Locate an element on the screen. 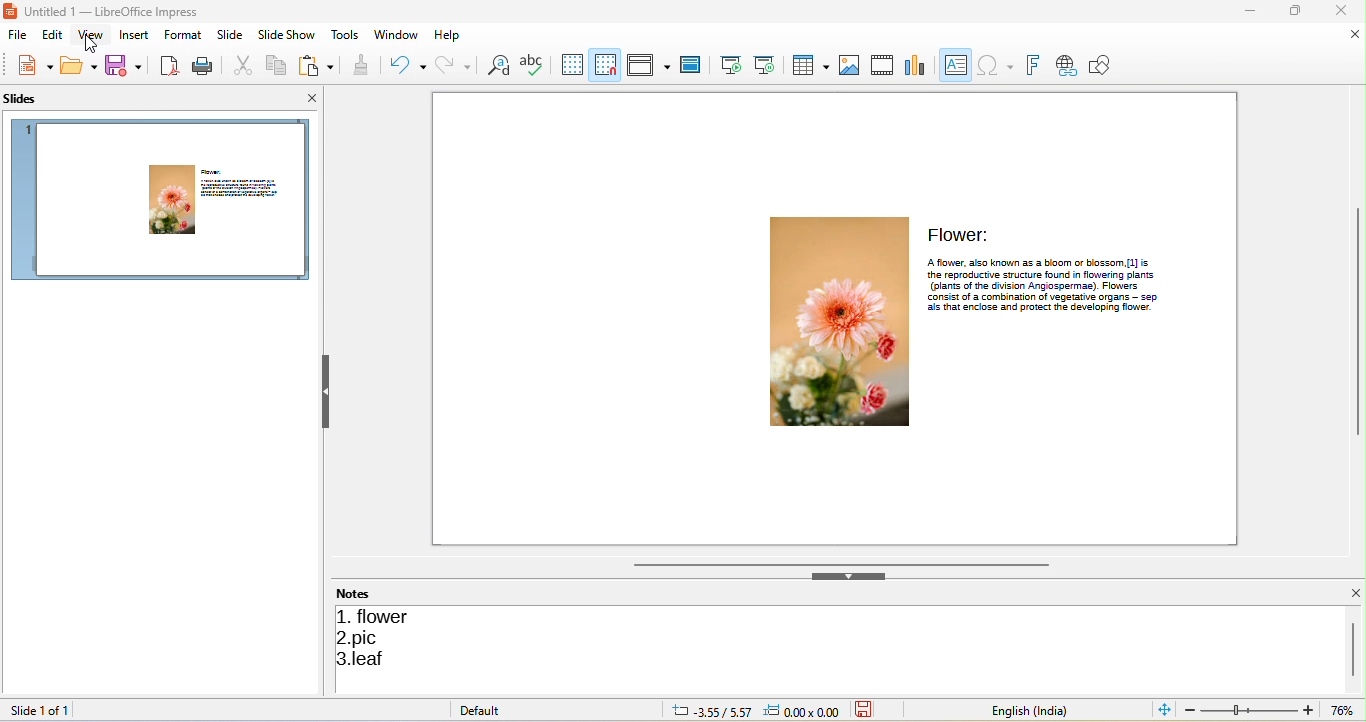  horizontal scroll bar is located at coordinates (837, 564).